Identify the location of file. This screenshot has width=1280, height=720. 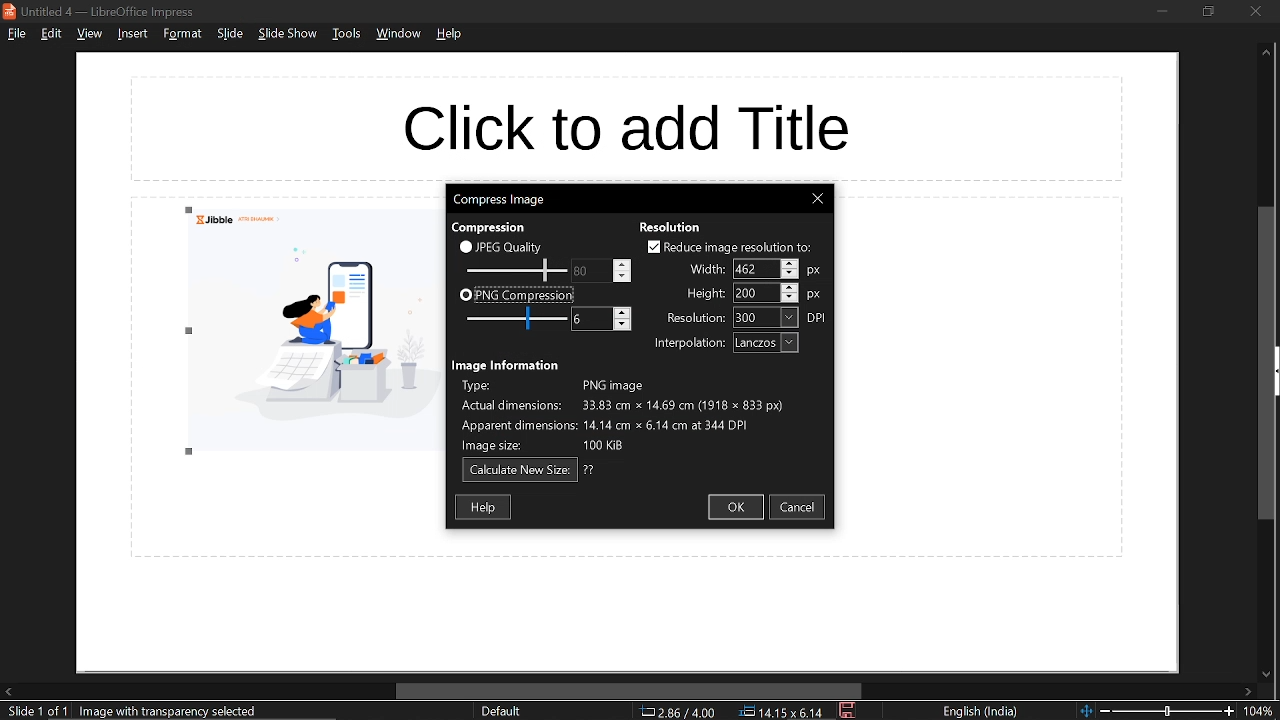
(16, 33).